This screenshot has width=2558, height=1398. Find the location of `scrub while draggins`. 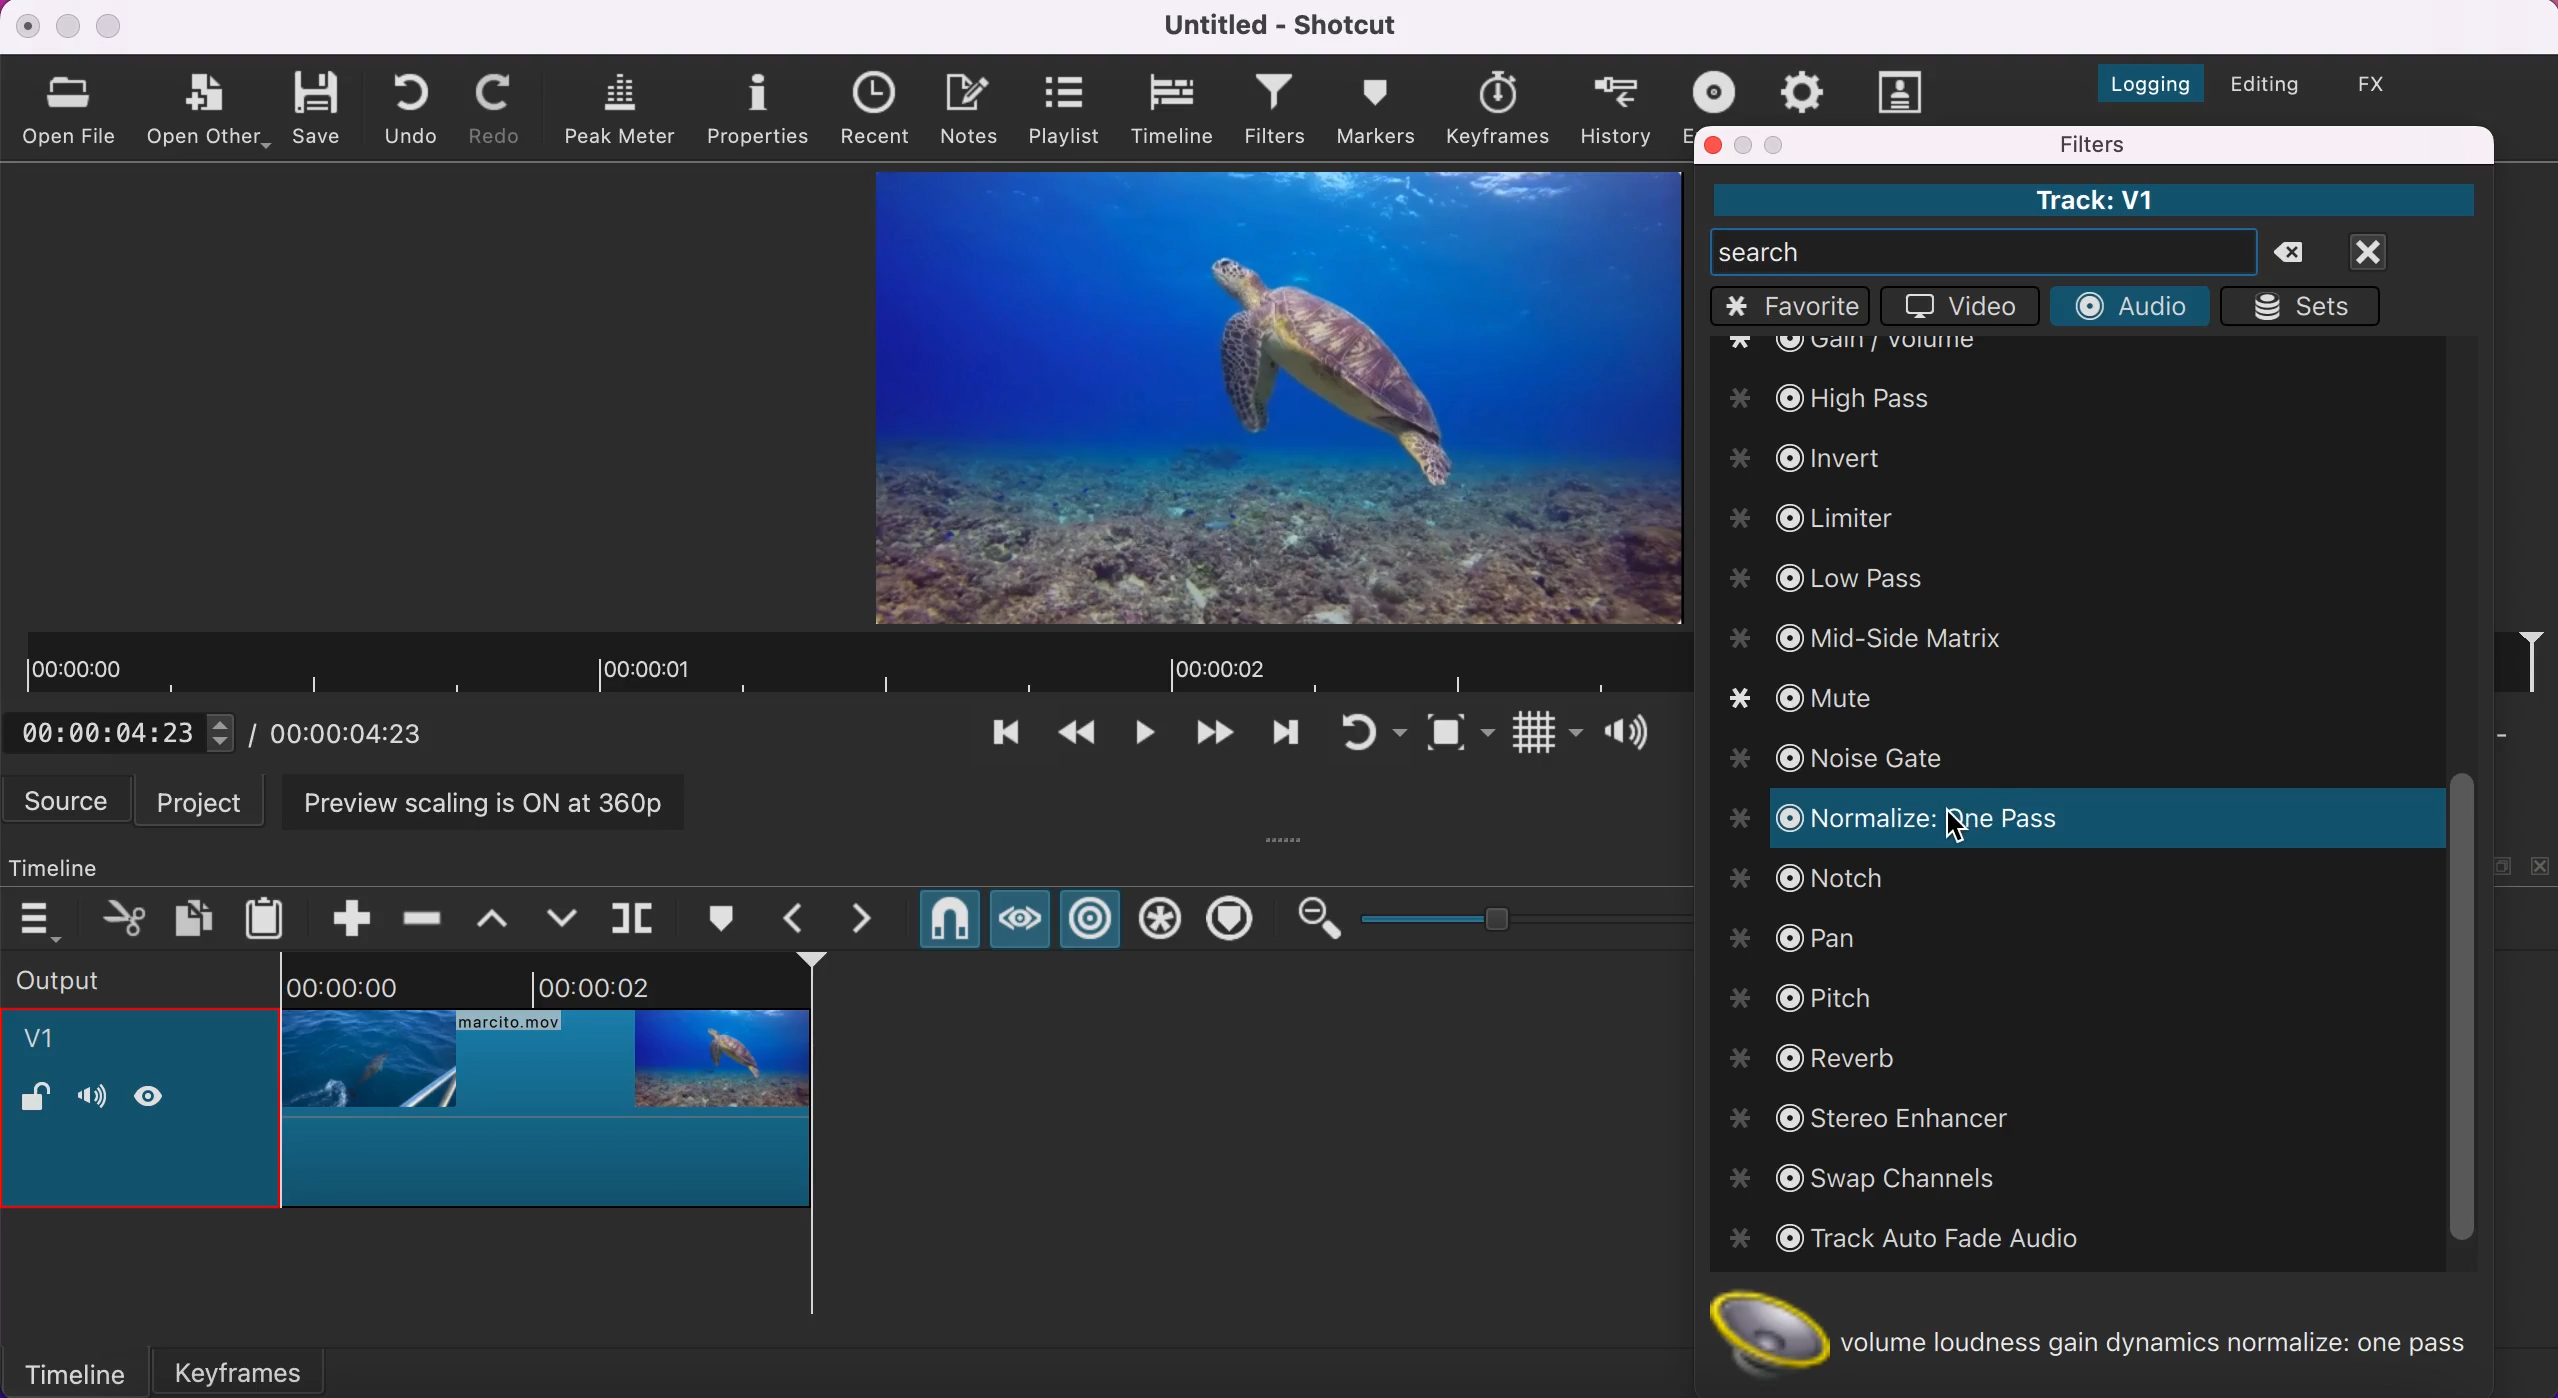

scrub while draggins is located at coordinates (1018, 924).